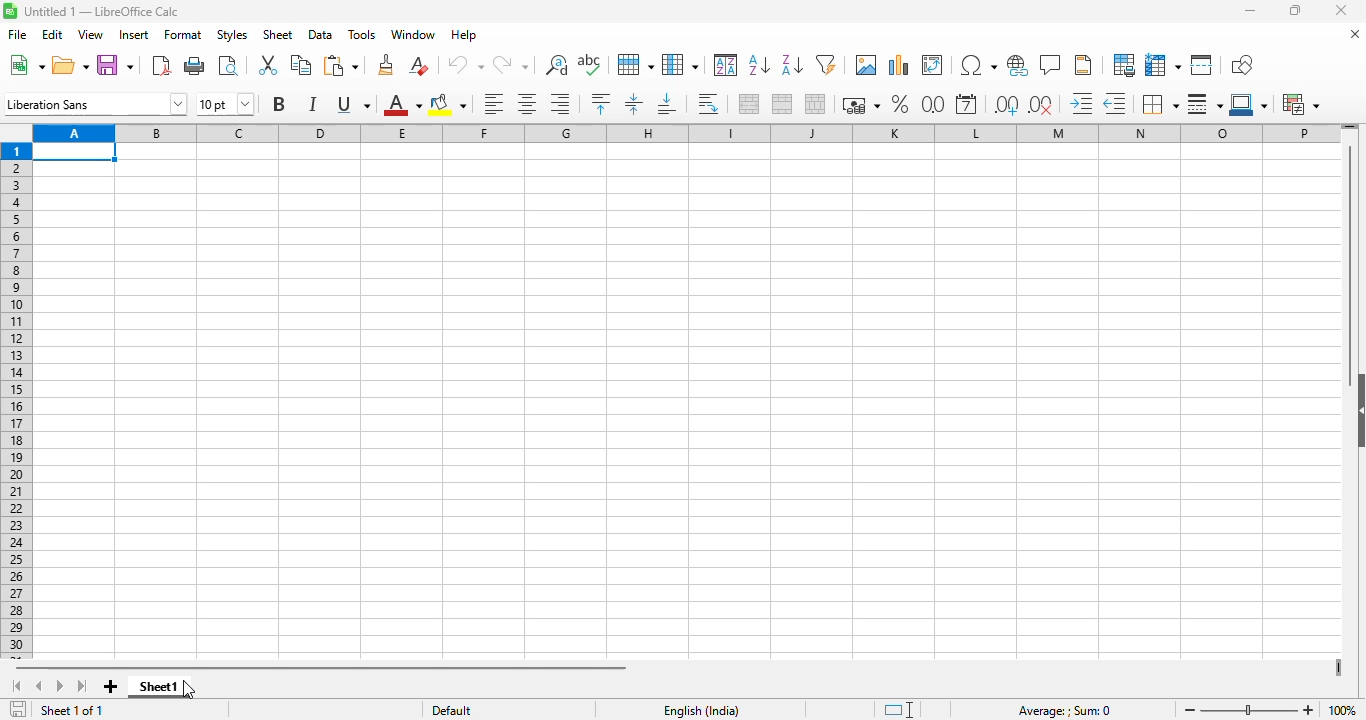  What do you see at coordinates (557, 65) in the screenshot?
I see `find and replace` at bounding box center [557, 65].